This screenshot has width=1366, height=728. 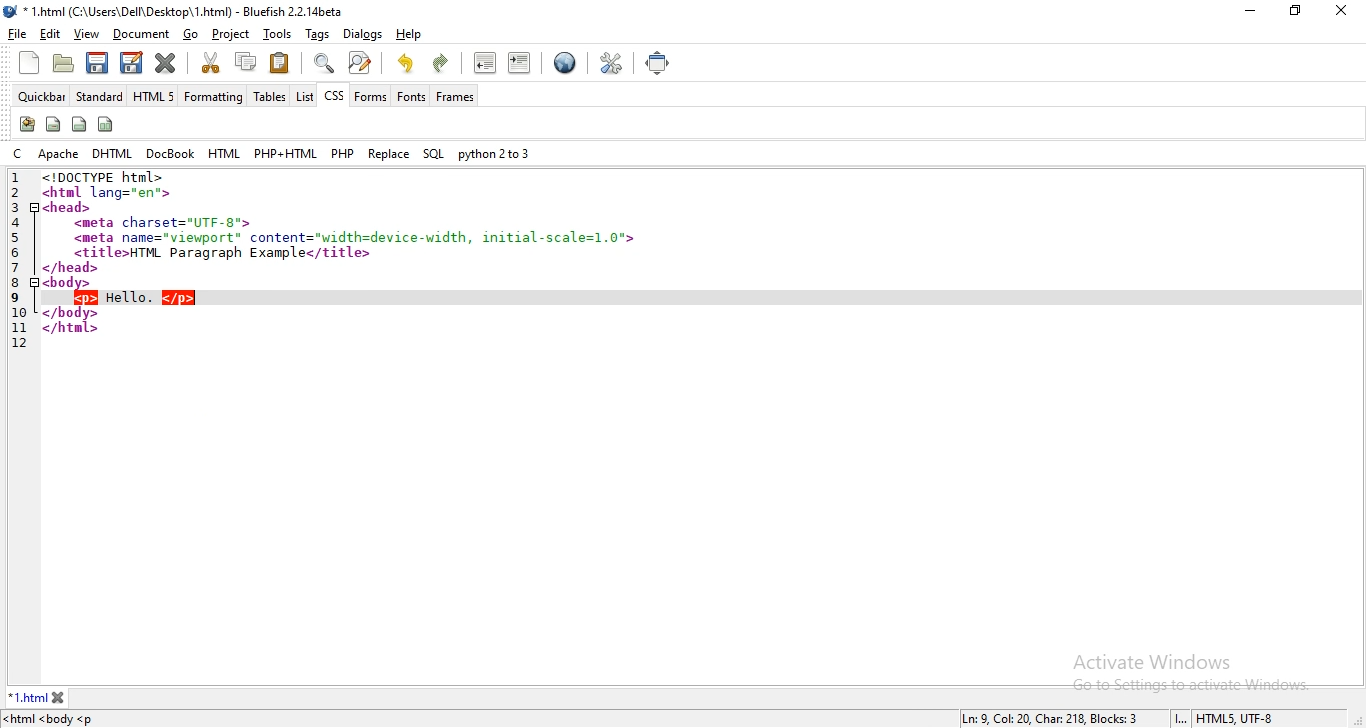 What do you see at coordinates (223, 253) in the screenshot?
I see `<title>HTML Paragraph Example</title>` at bounding box center [223, 253].